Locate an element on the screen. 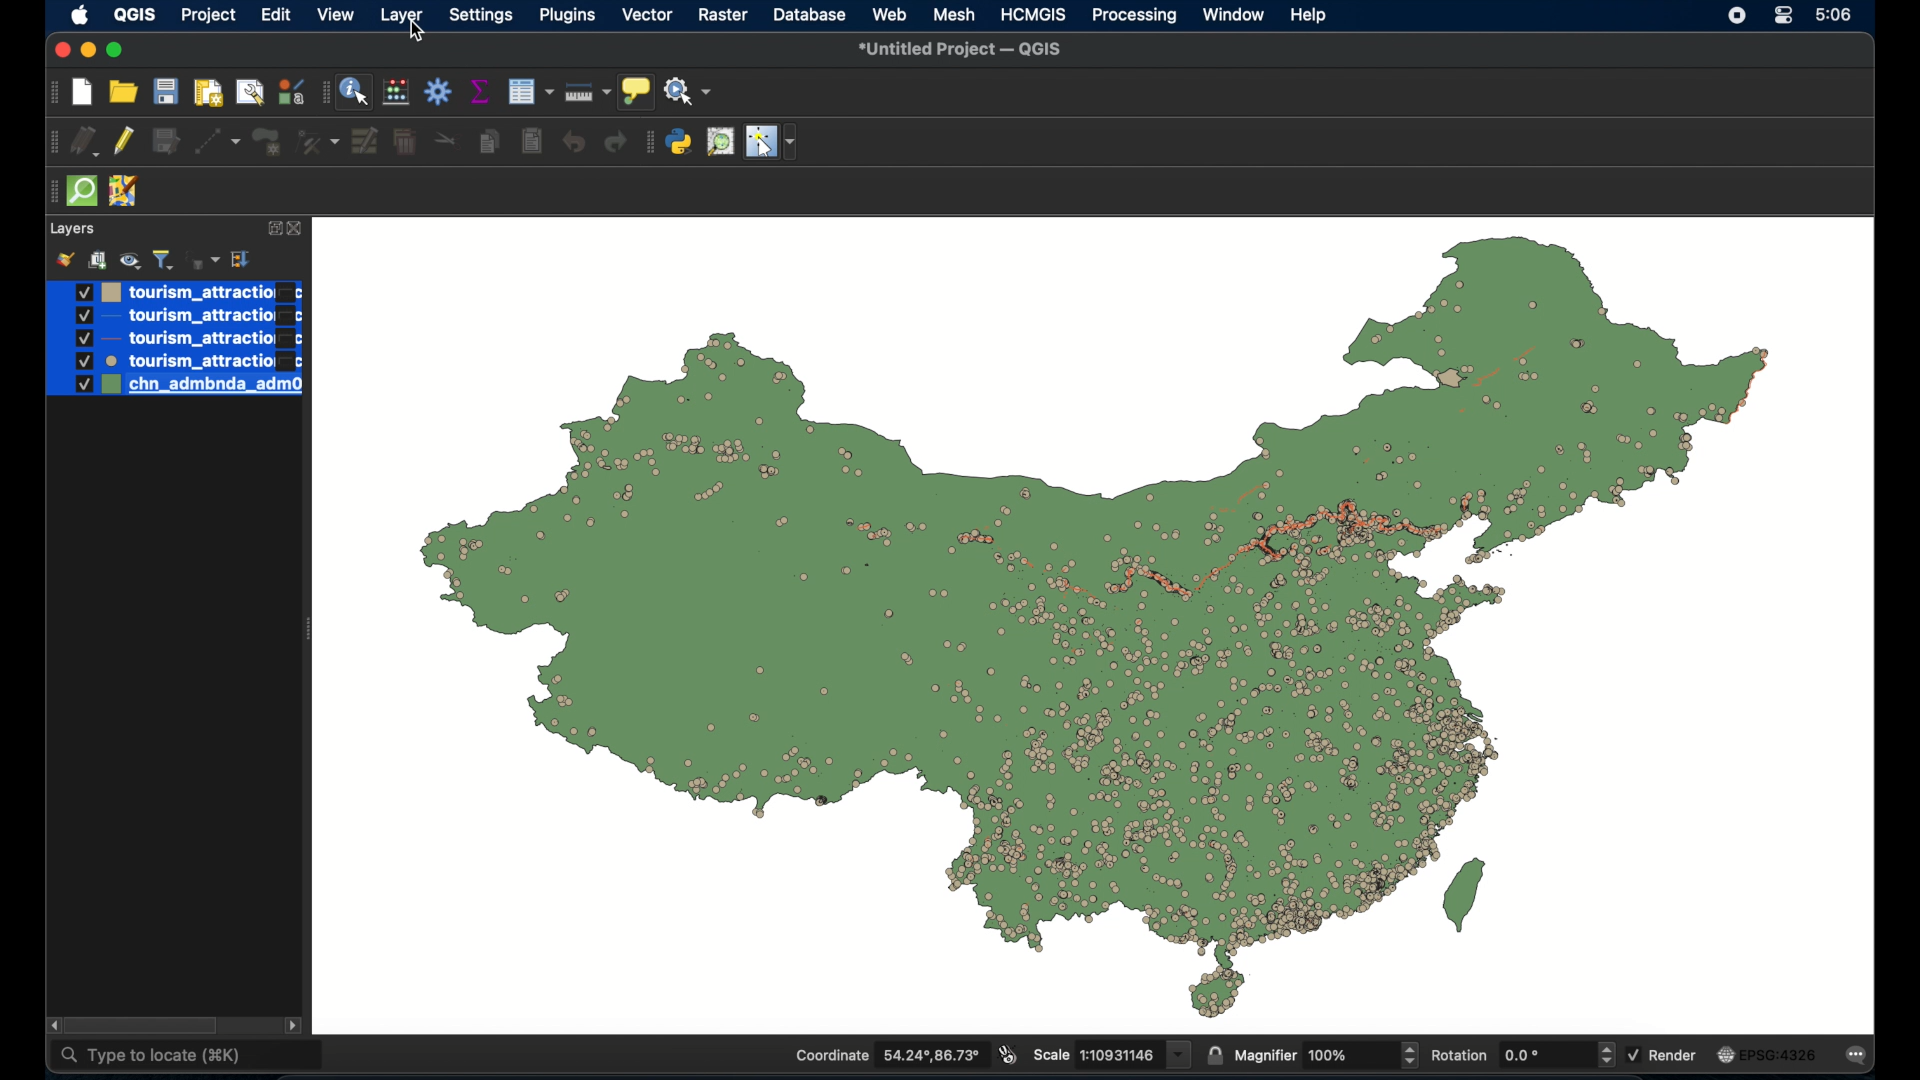  digitize with segment is located at coordinates (218, 142).